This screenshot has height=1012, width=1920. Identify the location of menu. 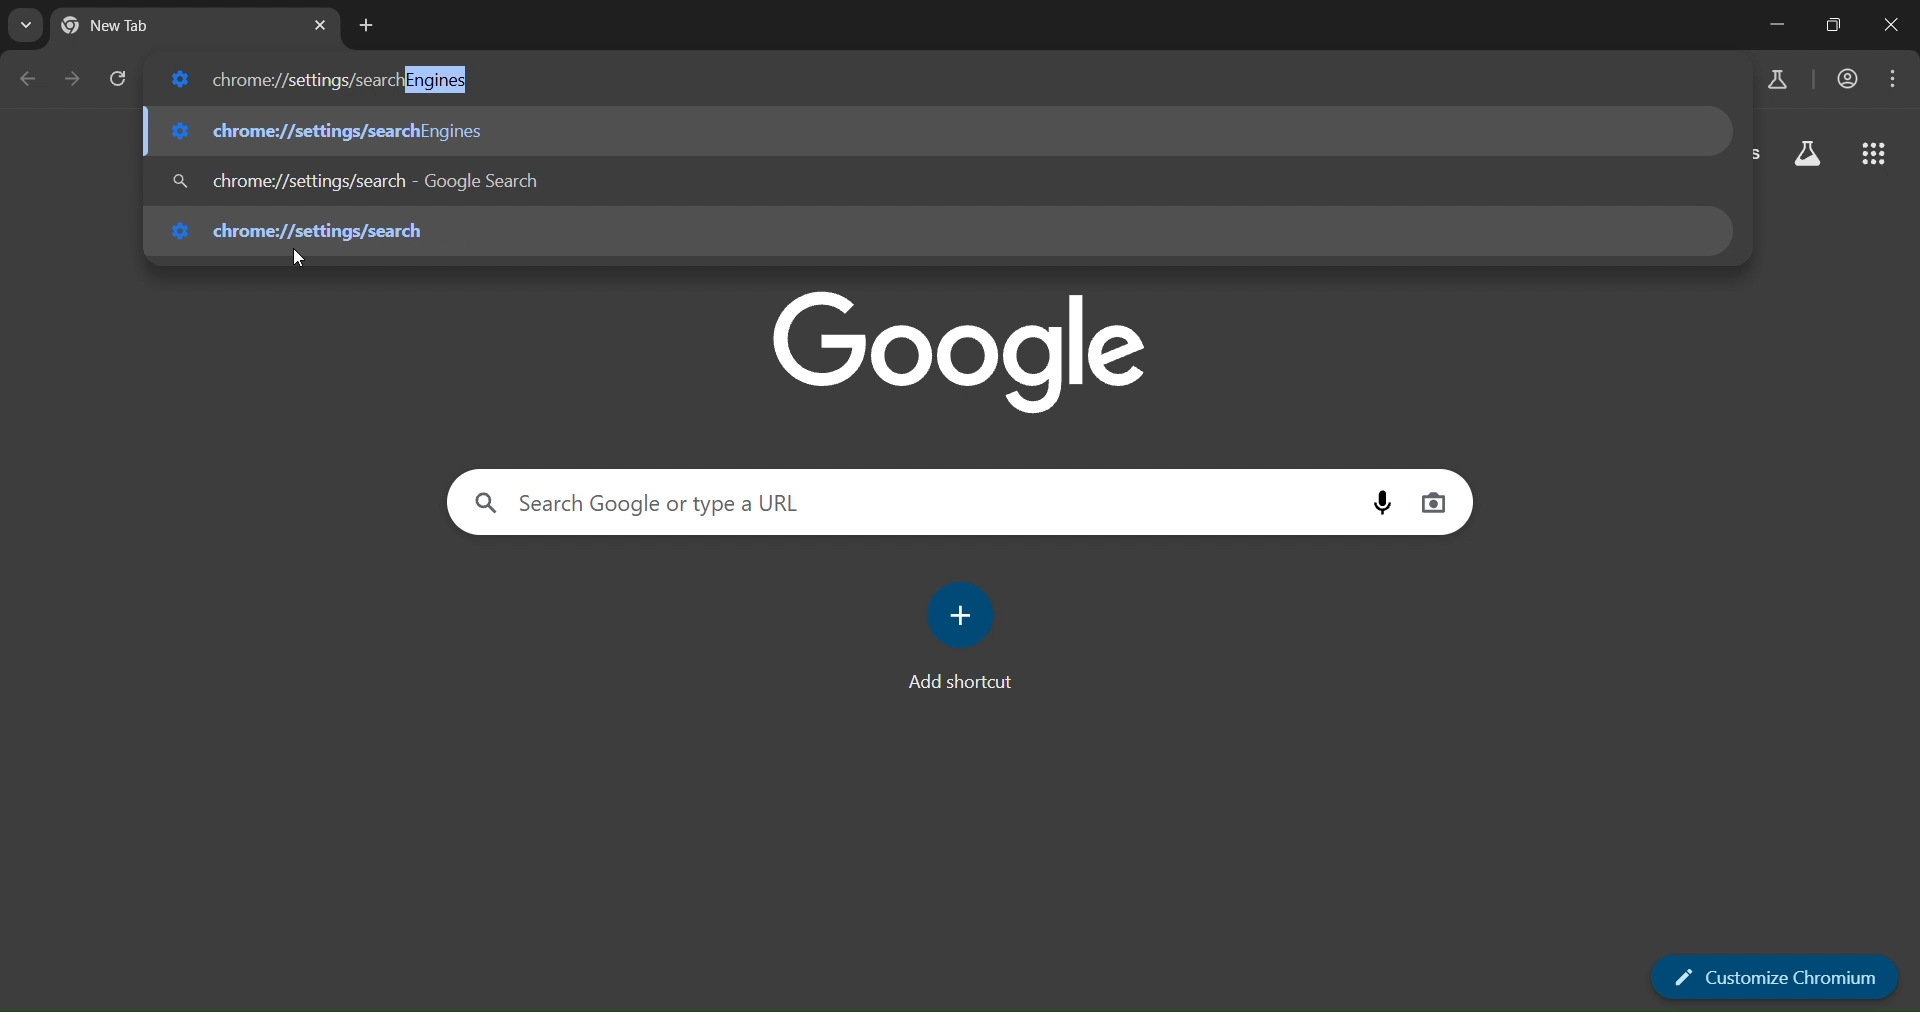
(1894, 80).